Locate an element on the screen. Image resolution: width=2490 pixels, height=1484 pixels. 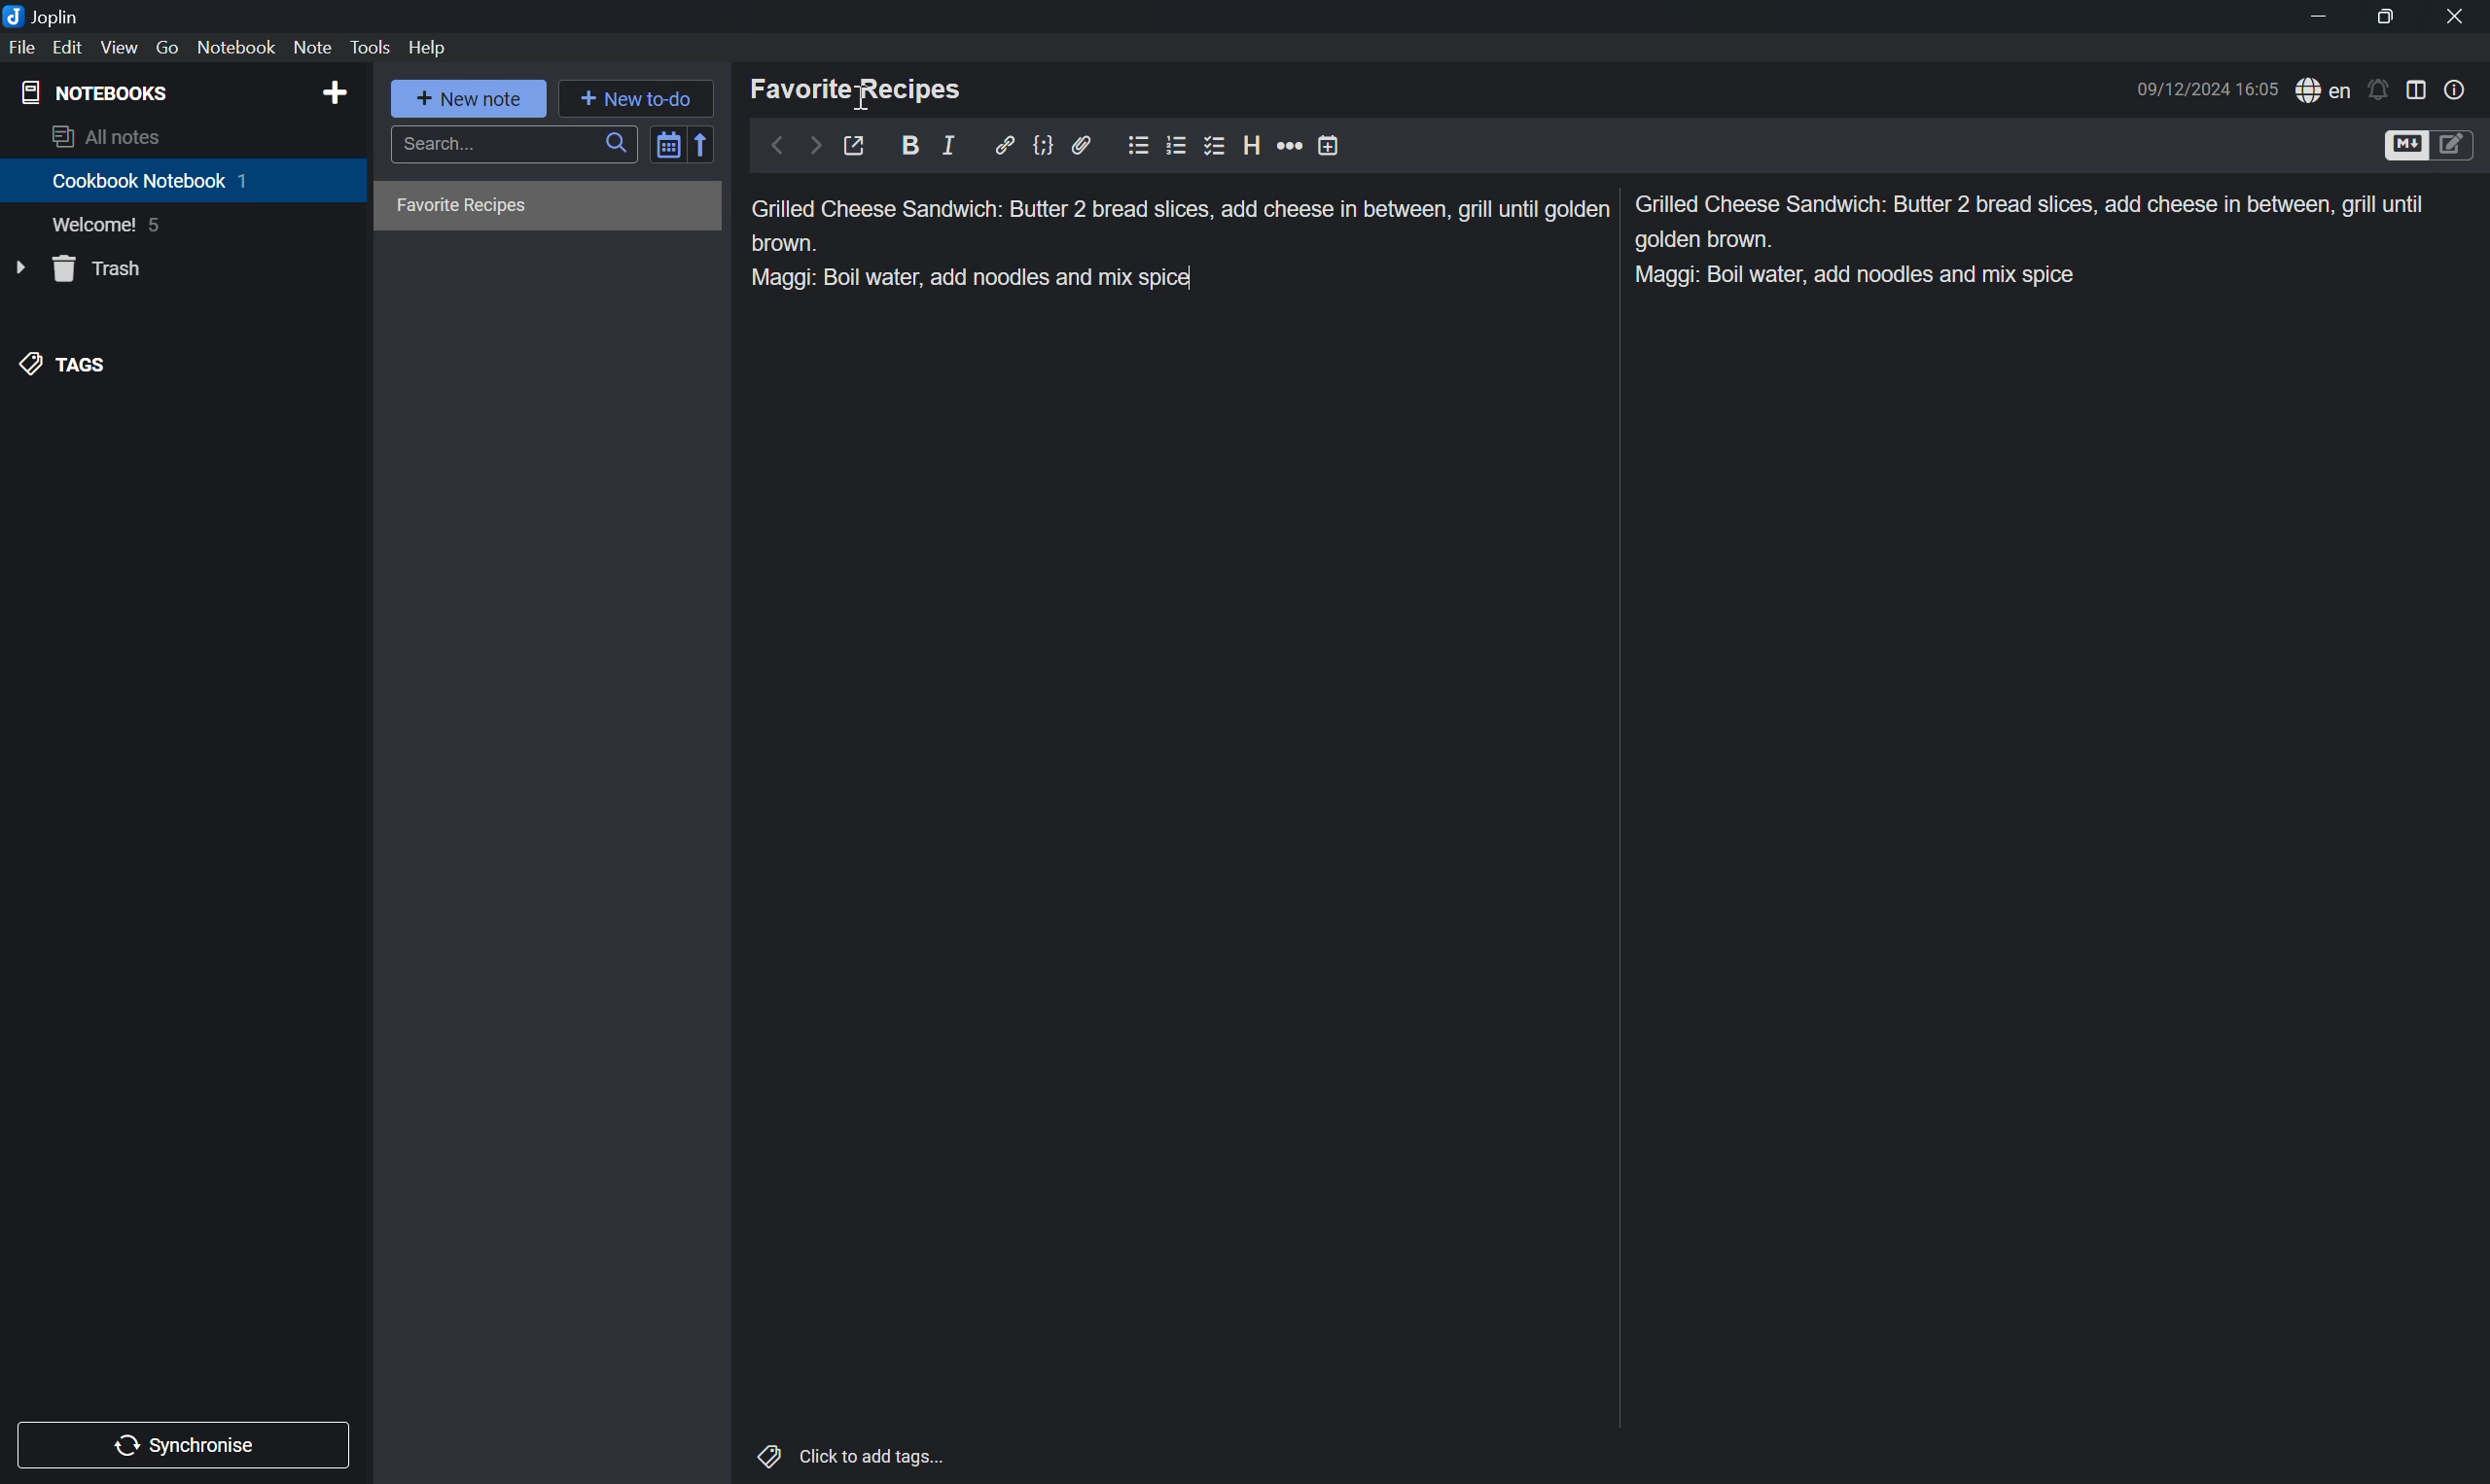
Welcome! 5 is located at coordinates (112, 228).